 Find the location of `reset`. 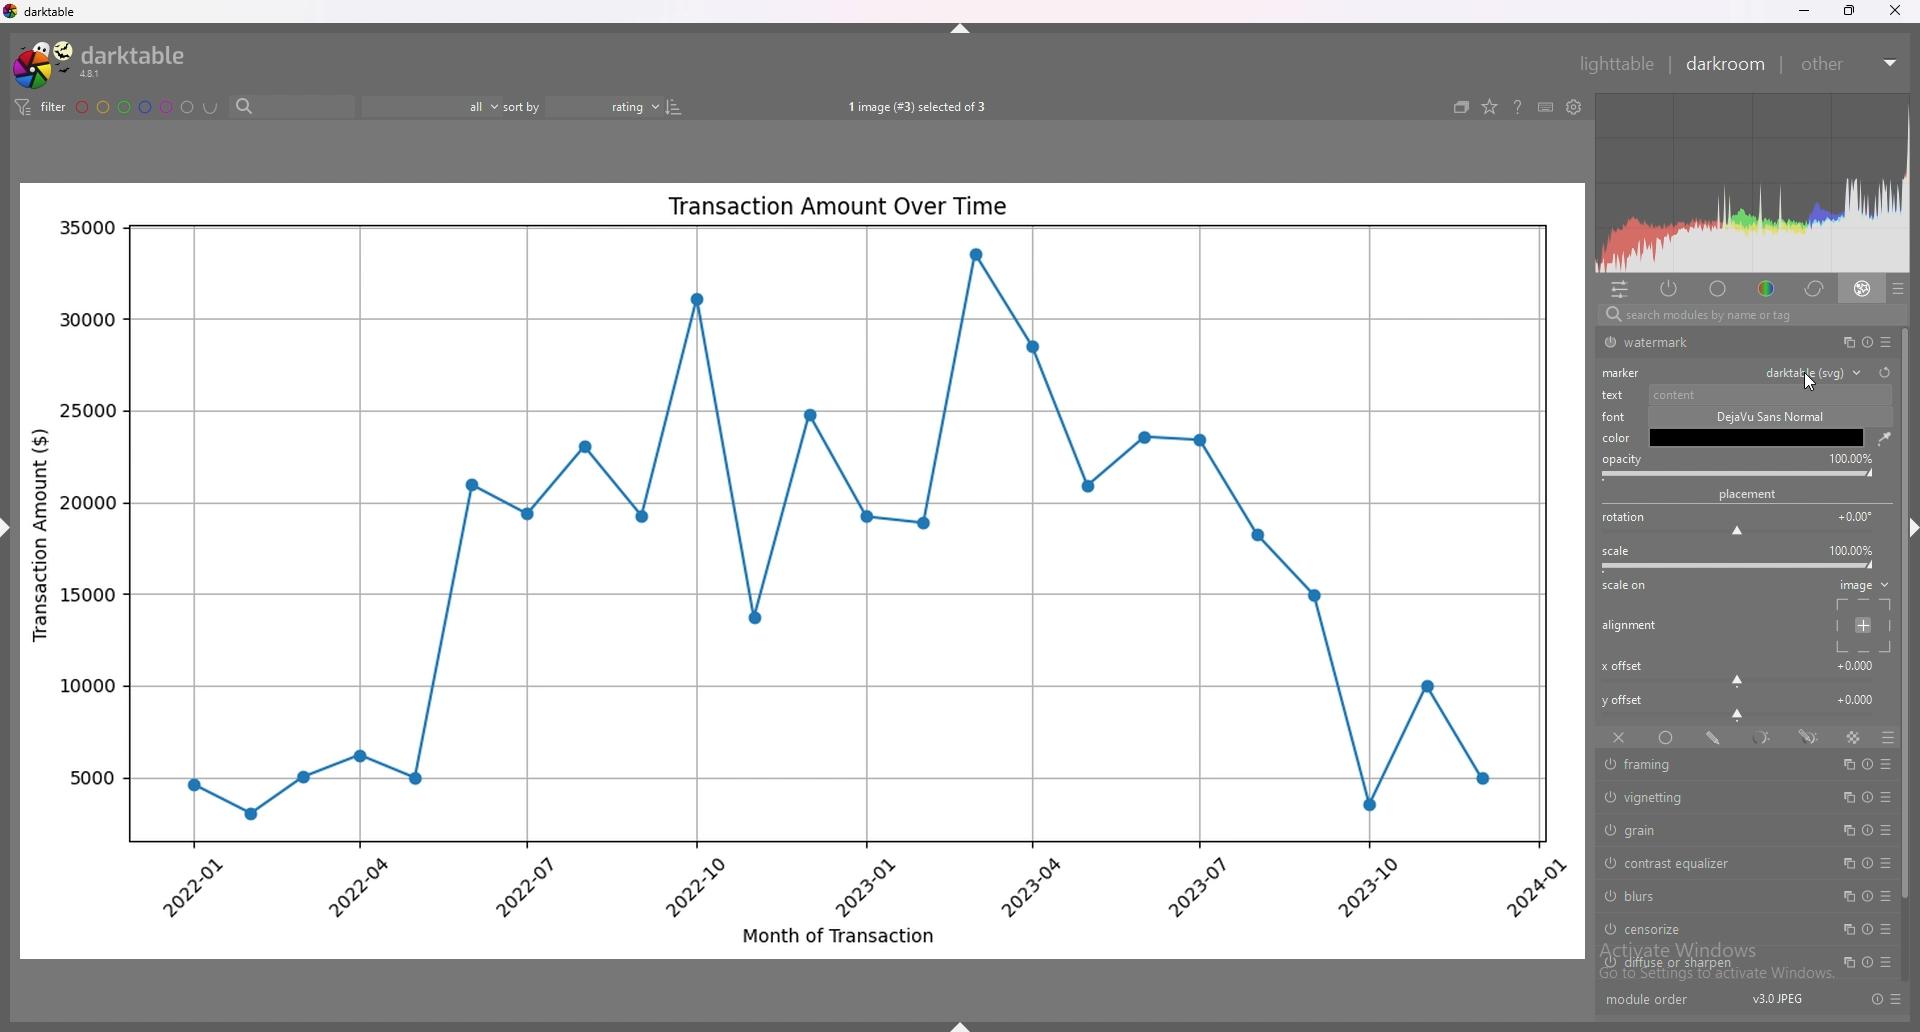

reset is located at coordinates (1865, 342).